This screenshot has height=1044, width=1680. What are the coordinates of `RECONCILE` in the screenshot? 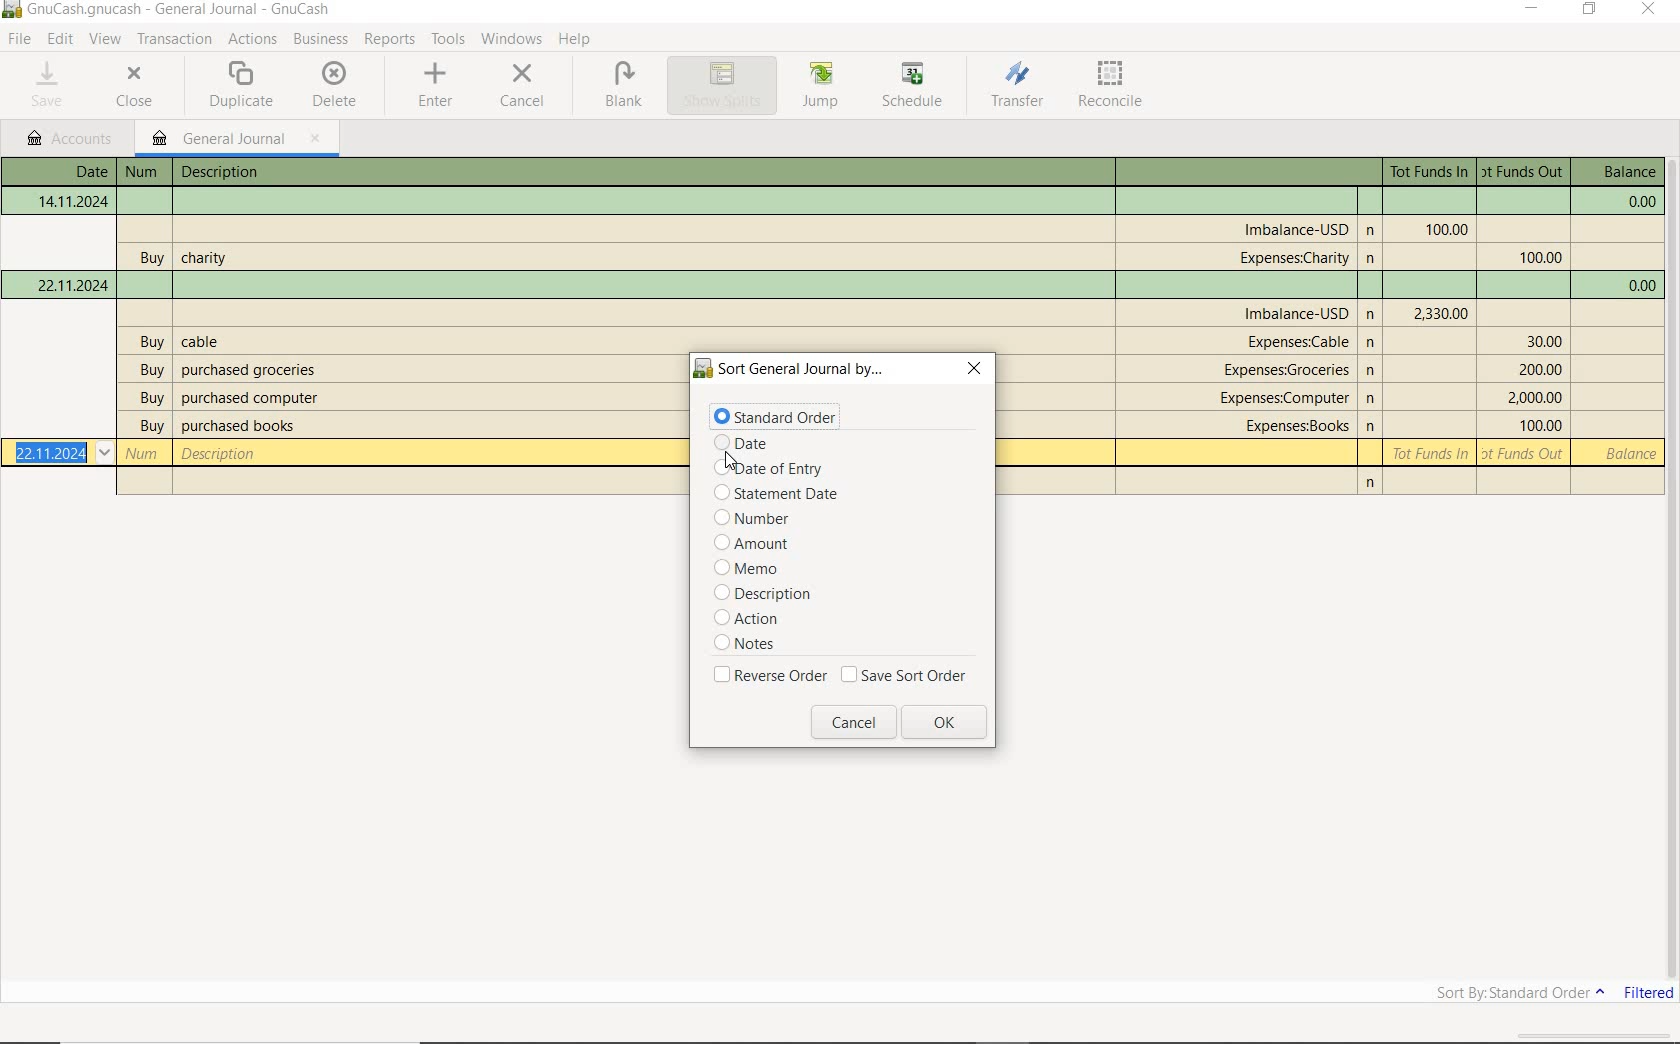 It's located at (1110, 87).